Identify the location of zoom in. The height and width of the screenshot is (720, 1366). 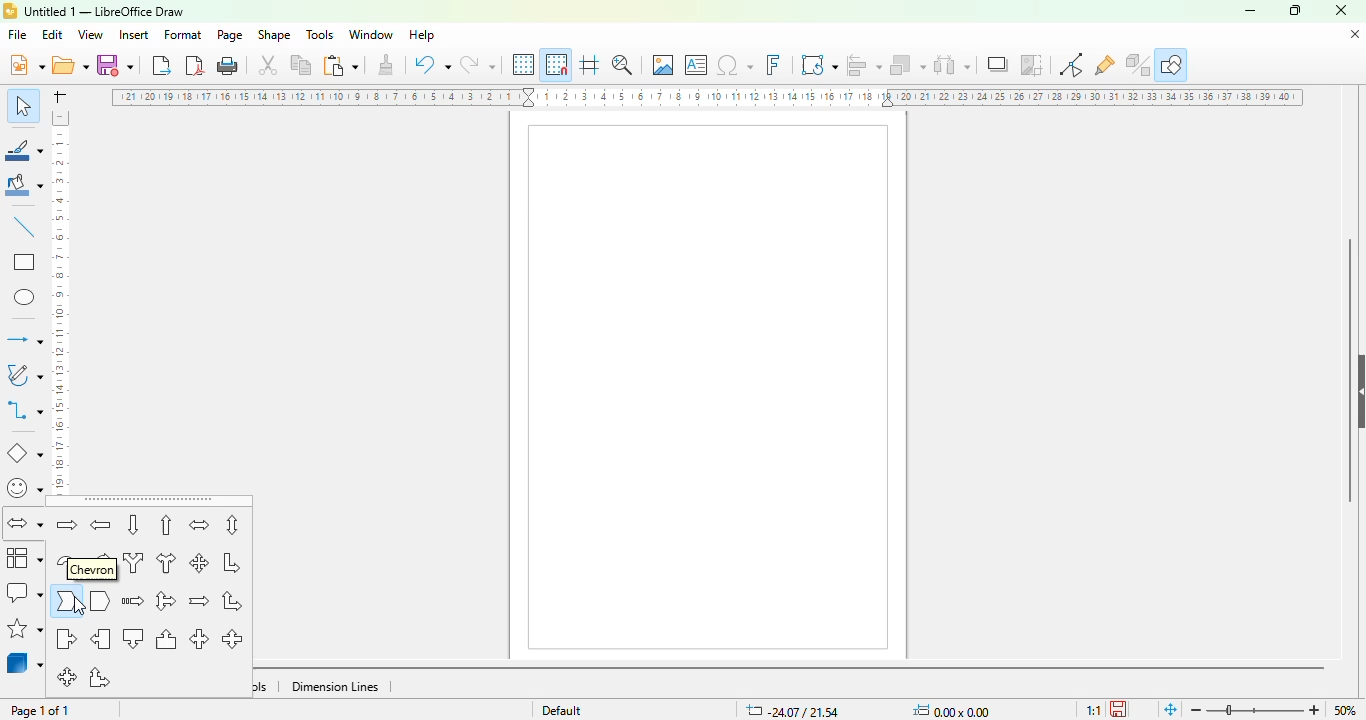
(1314, 710).